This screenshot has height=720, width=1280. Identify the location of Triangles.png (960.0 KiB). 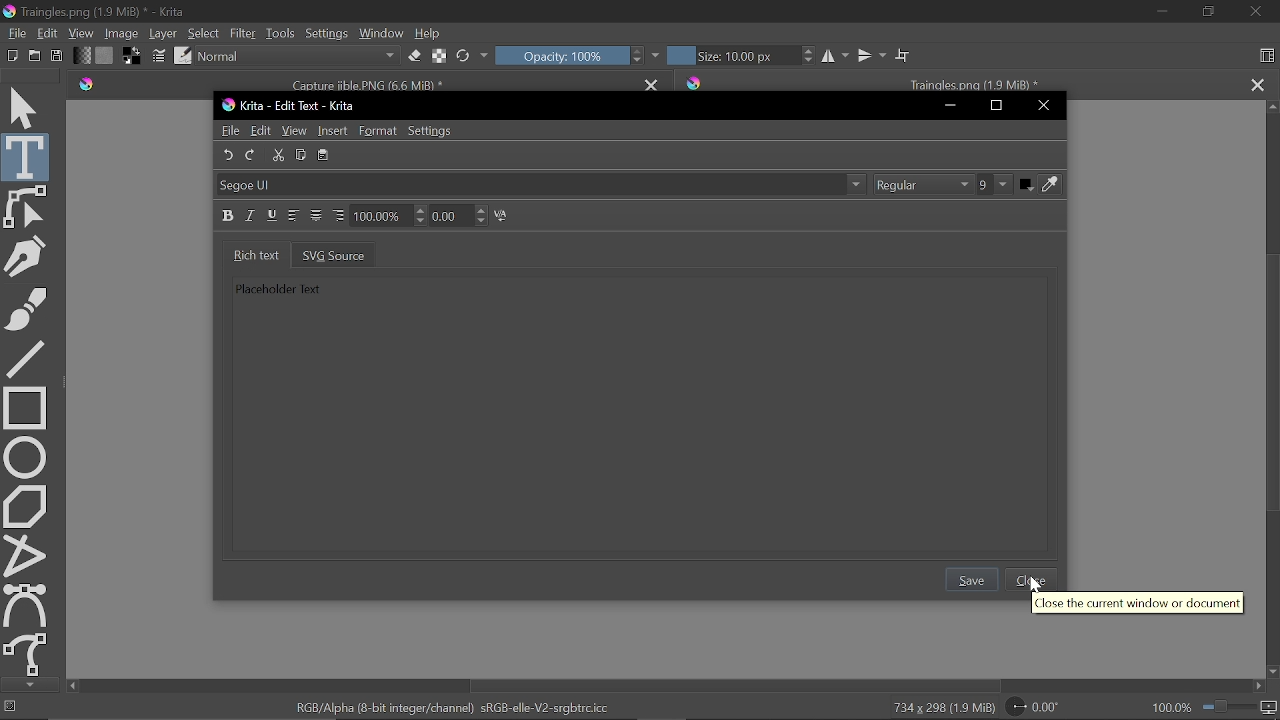
(117, 12).